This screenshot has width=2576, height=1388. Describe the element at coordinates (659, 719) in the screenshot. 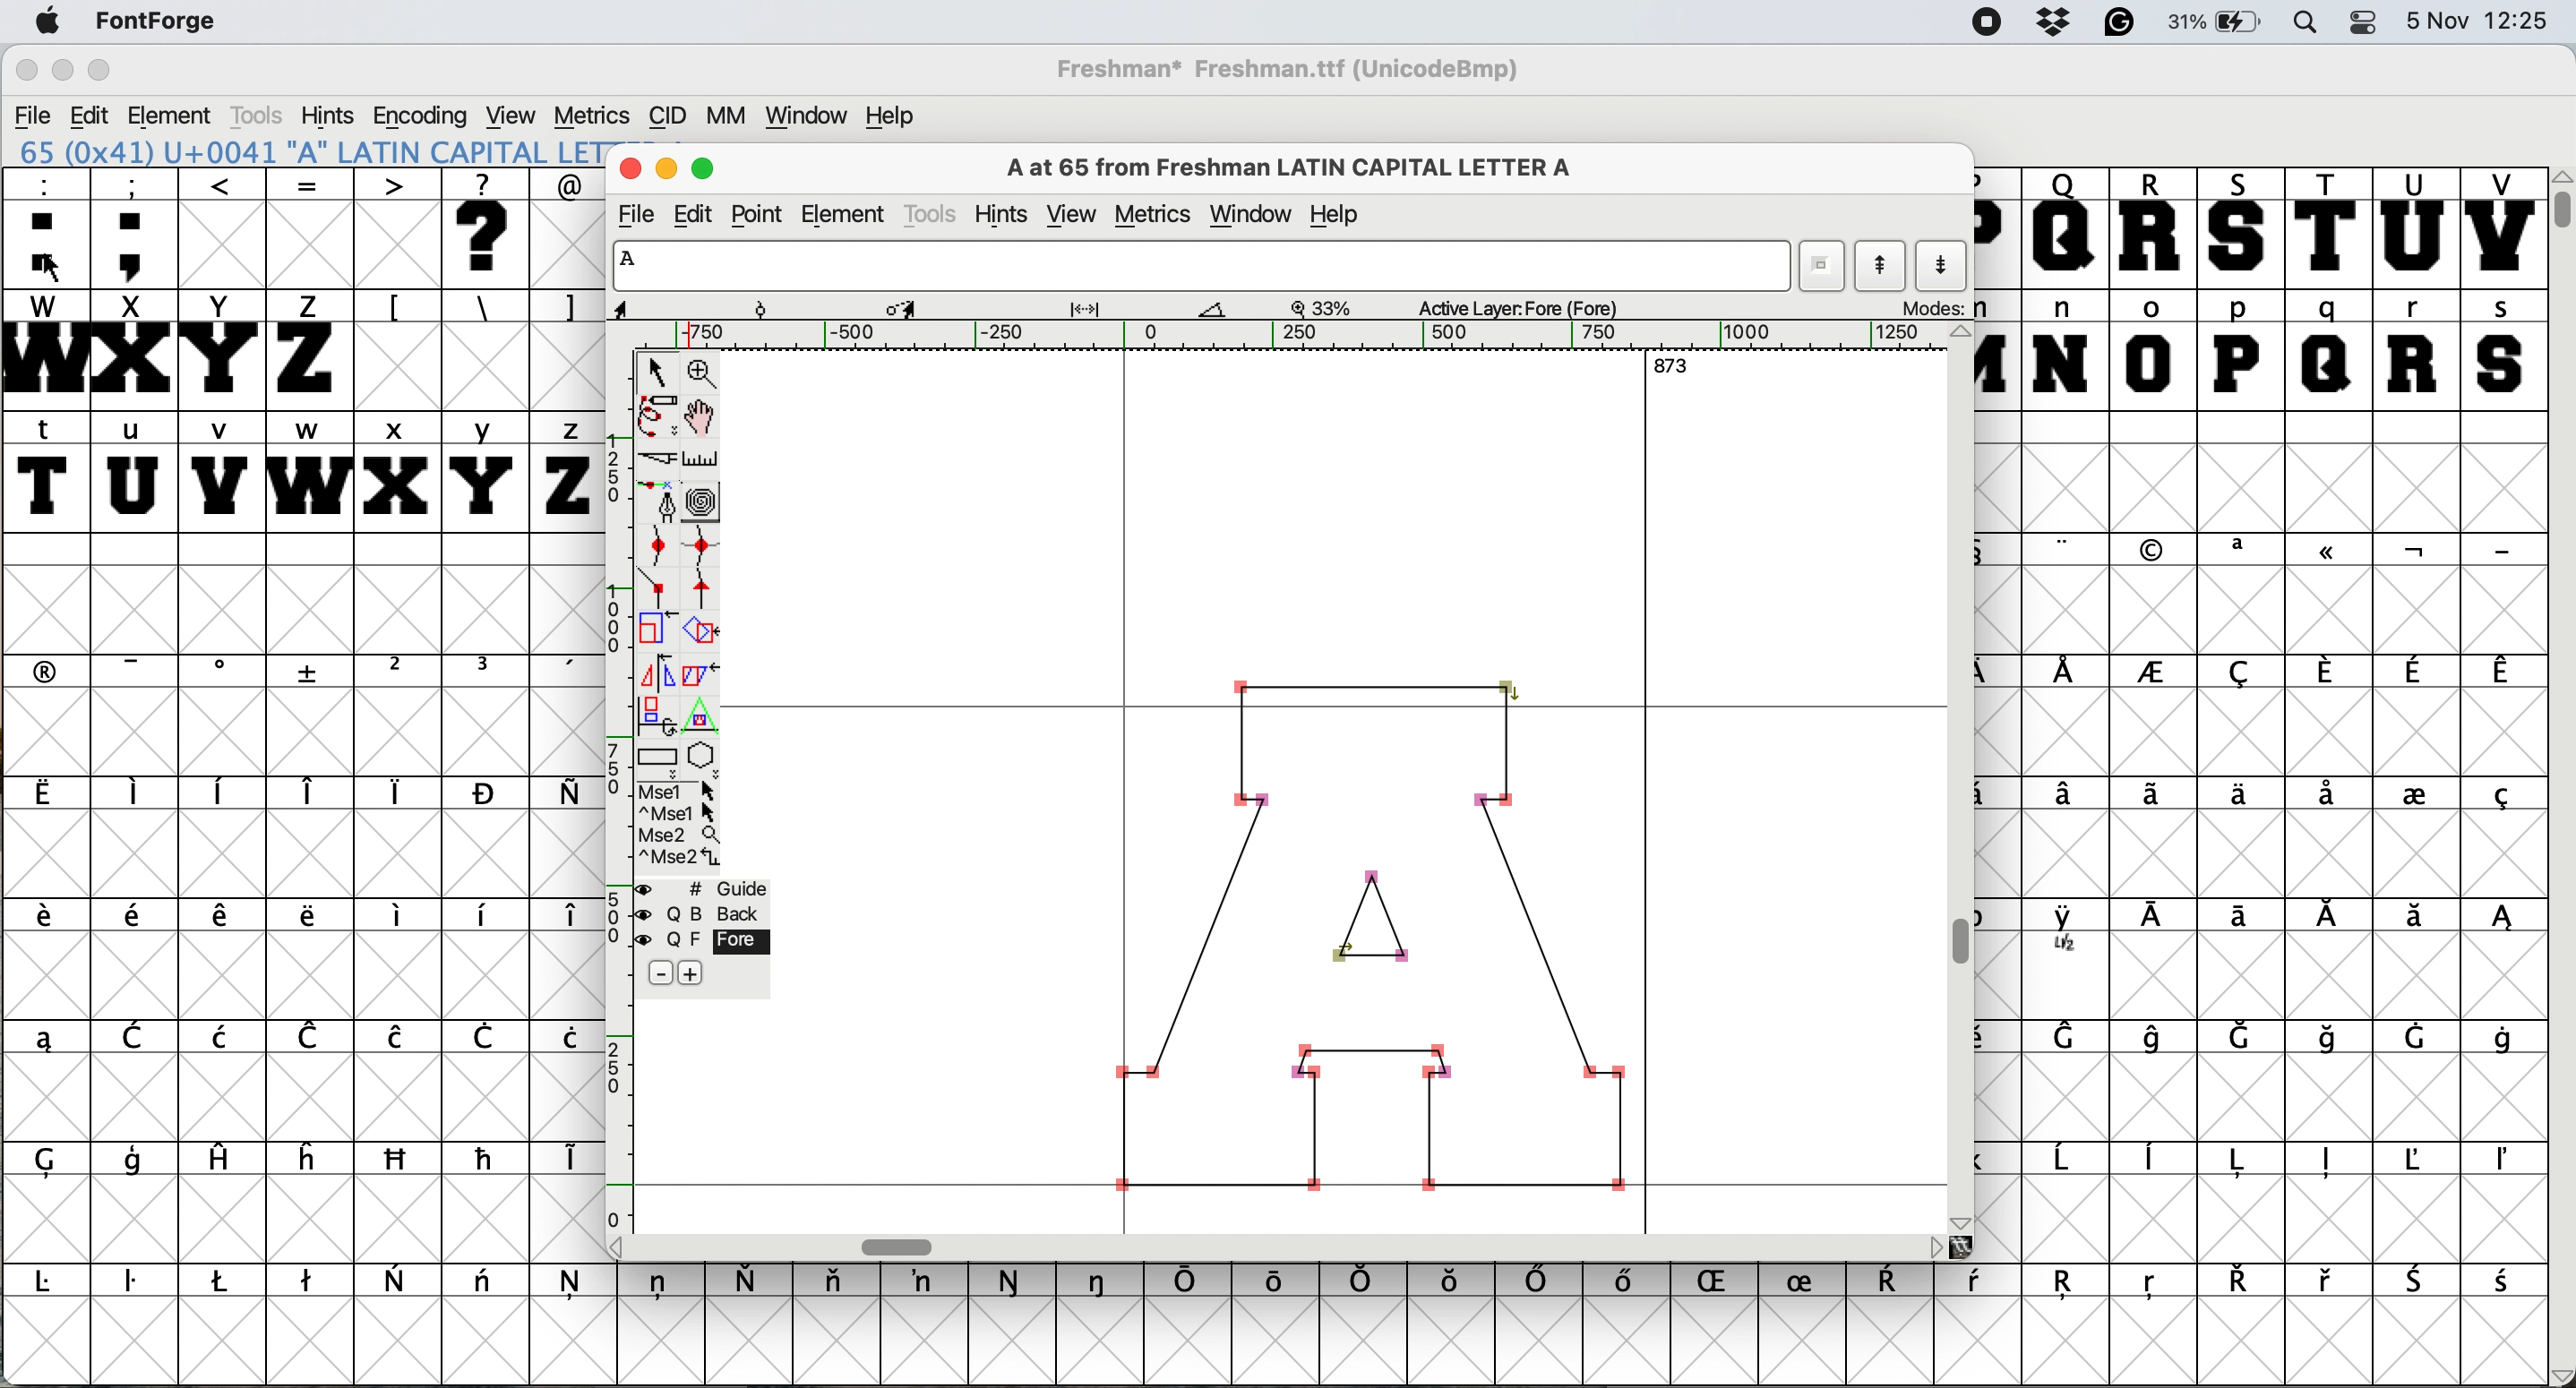

I see `rotate selection in 3d and project back to plane` at that location.